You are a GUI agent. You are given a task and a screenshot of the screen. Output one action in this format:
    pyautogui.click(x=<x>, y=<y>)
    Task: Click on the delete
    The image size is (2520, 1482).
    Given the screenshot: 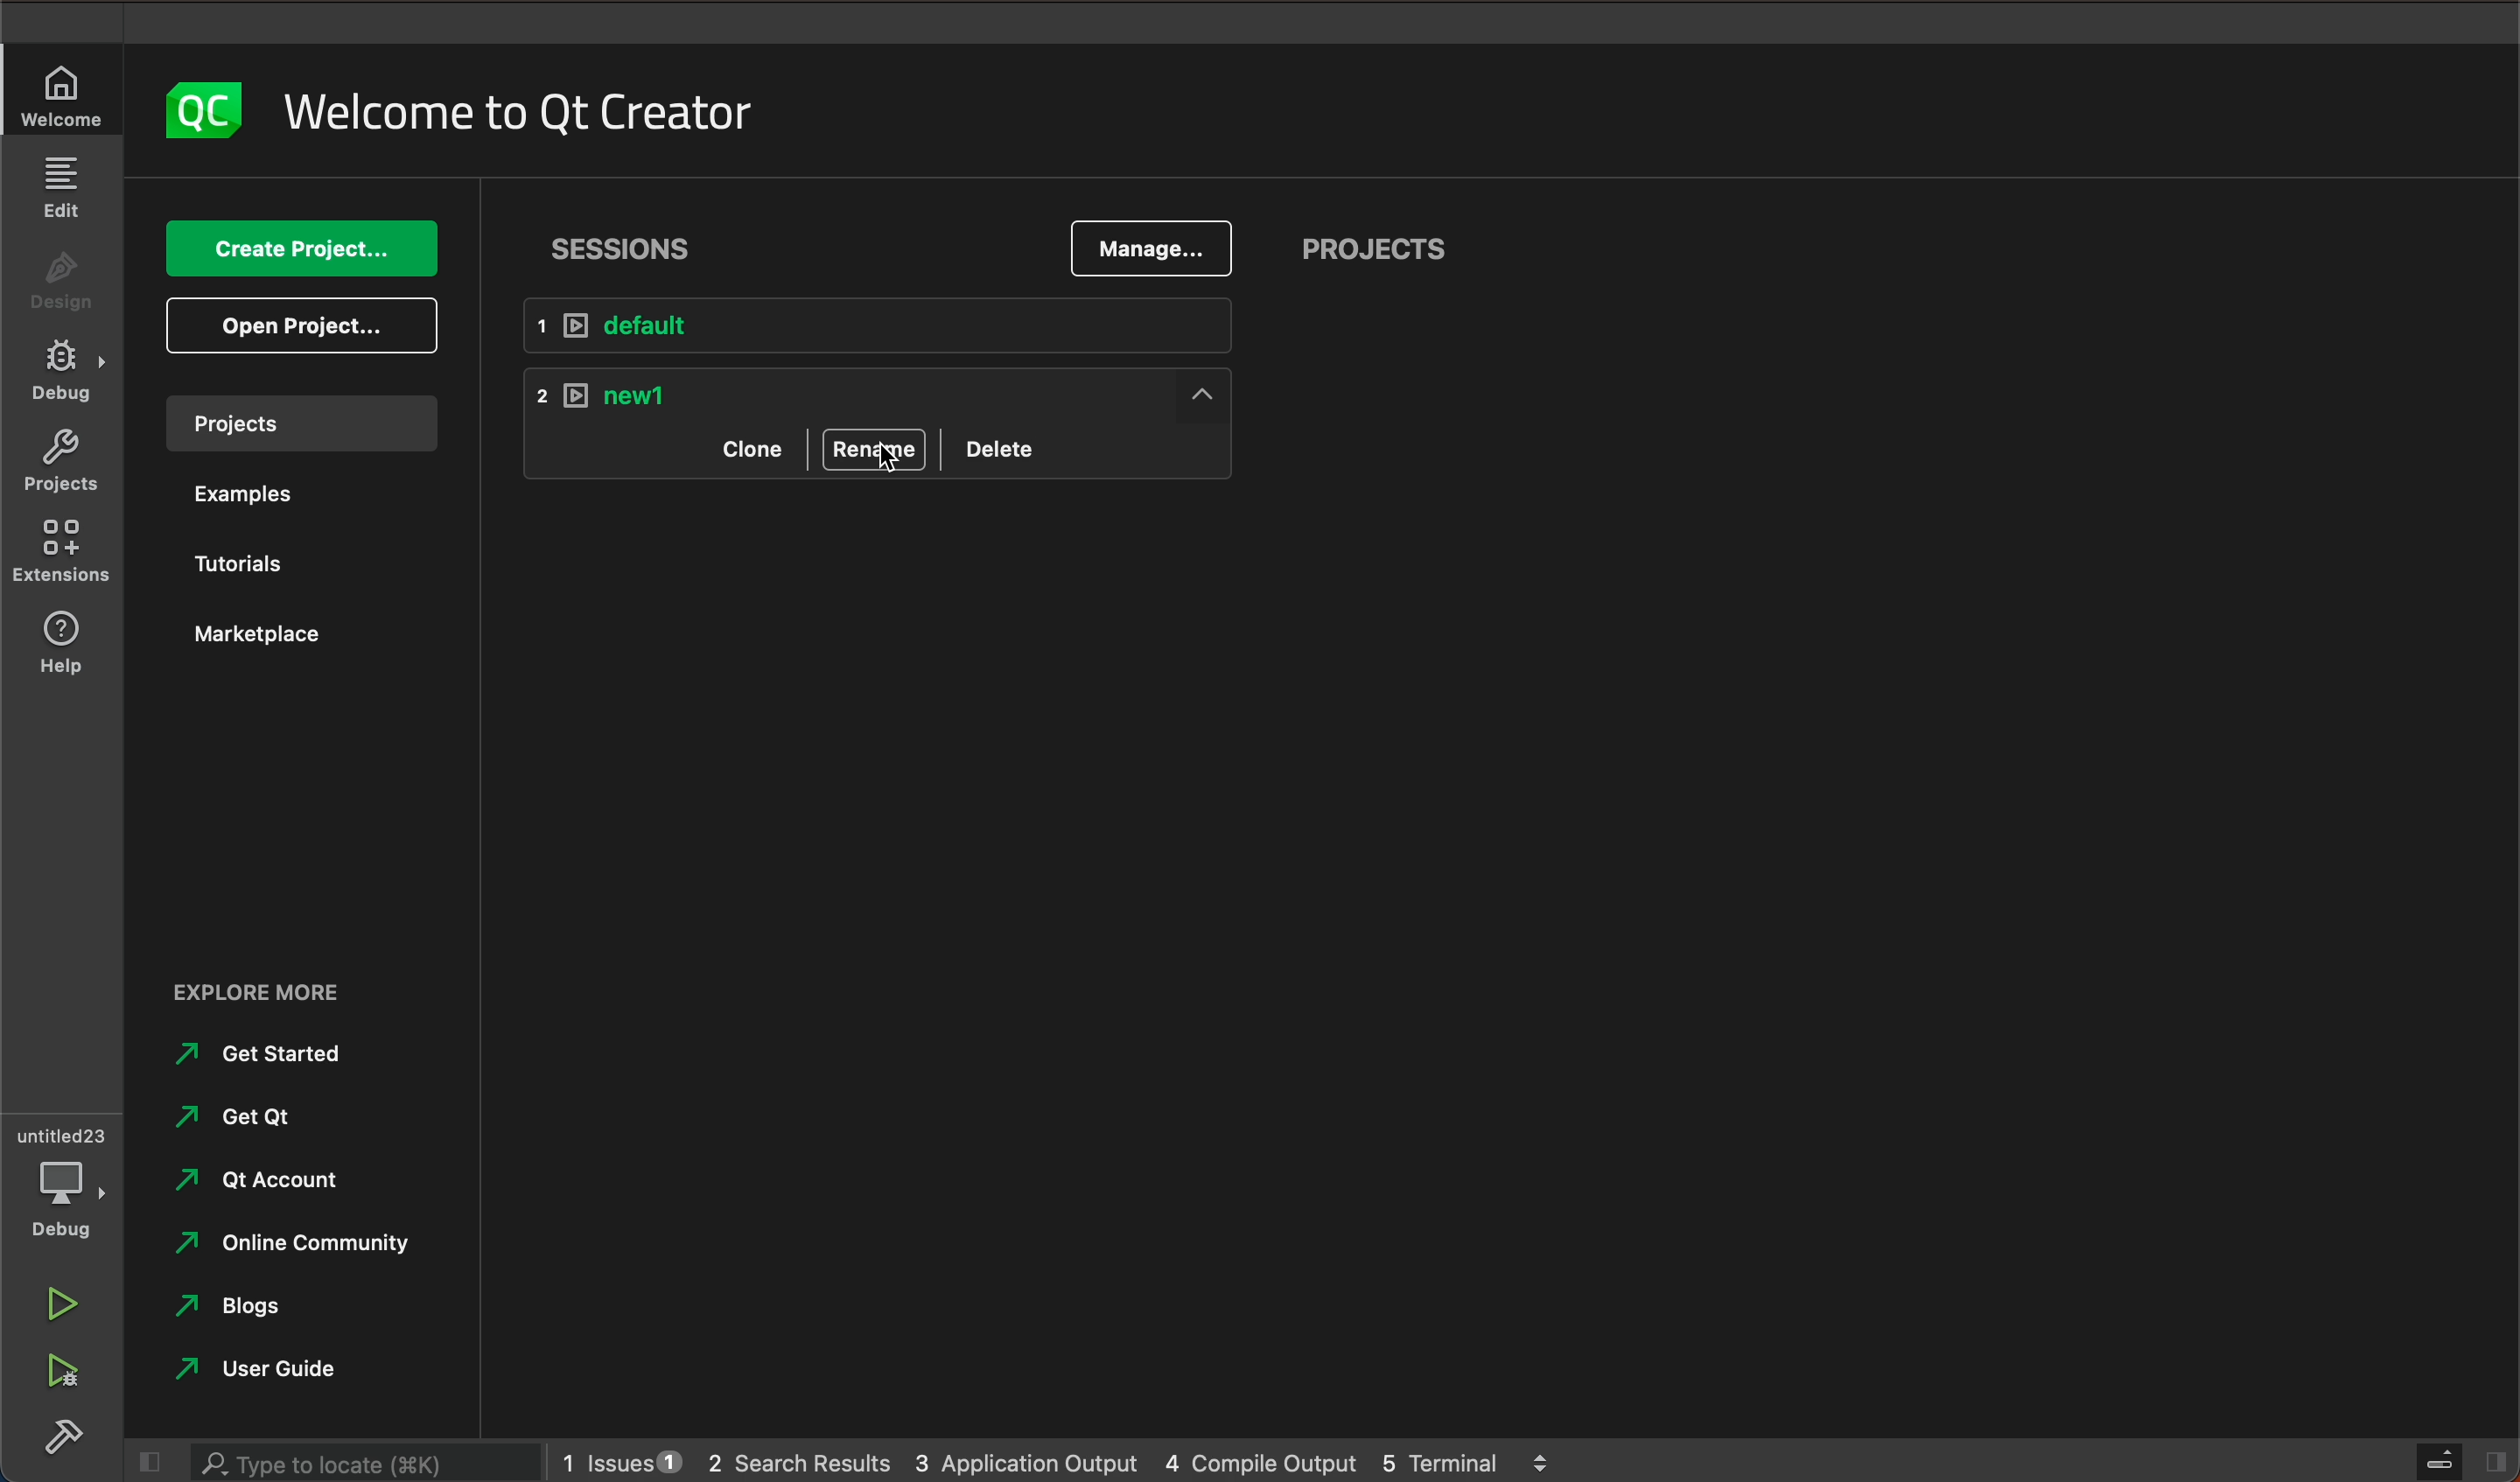 What is the action you would take?
    pyautogui.click(x=1005, y=445)
    